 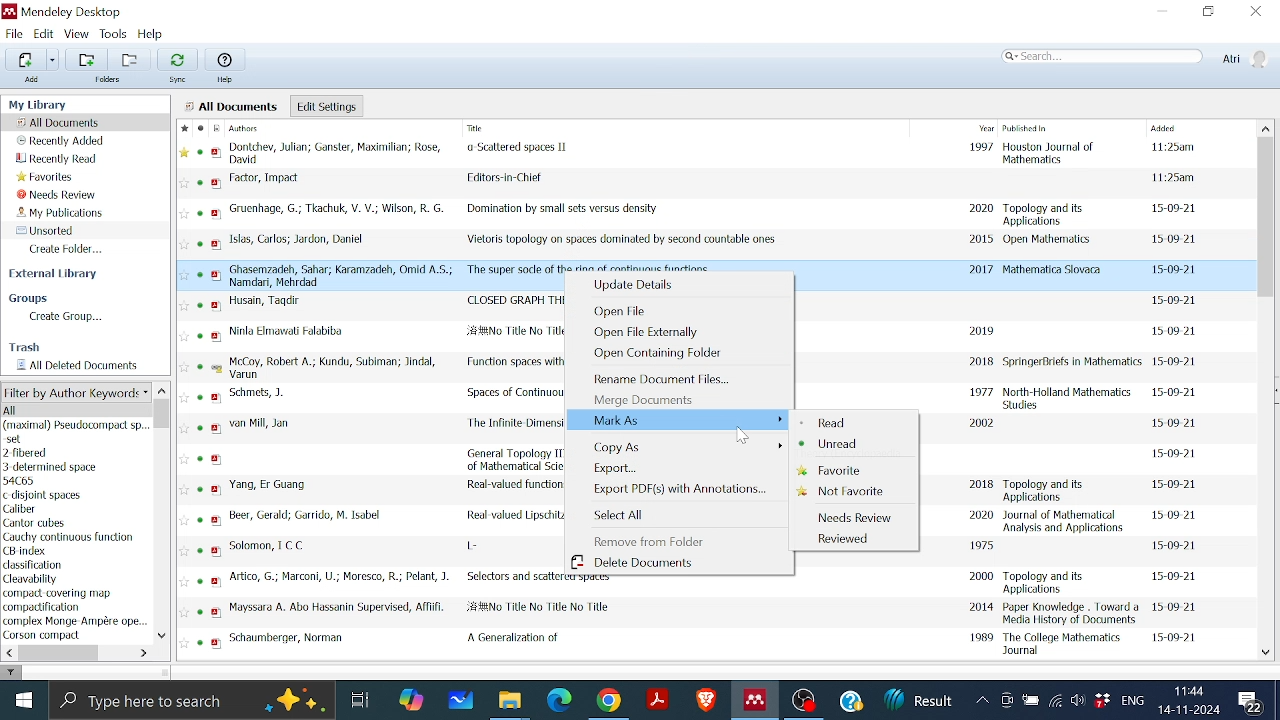 I want to click on Cleavability, so click(x=34, y=580).